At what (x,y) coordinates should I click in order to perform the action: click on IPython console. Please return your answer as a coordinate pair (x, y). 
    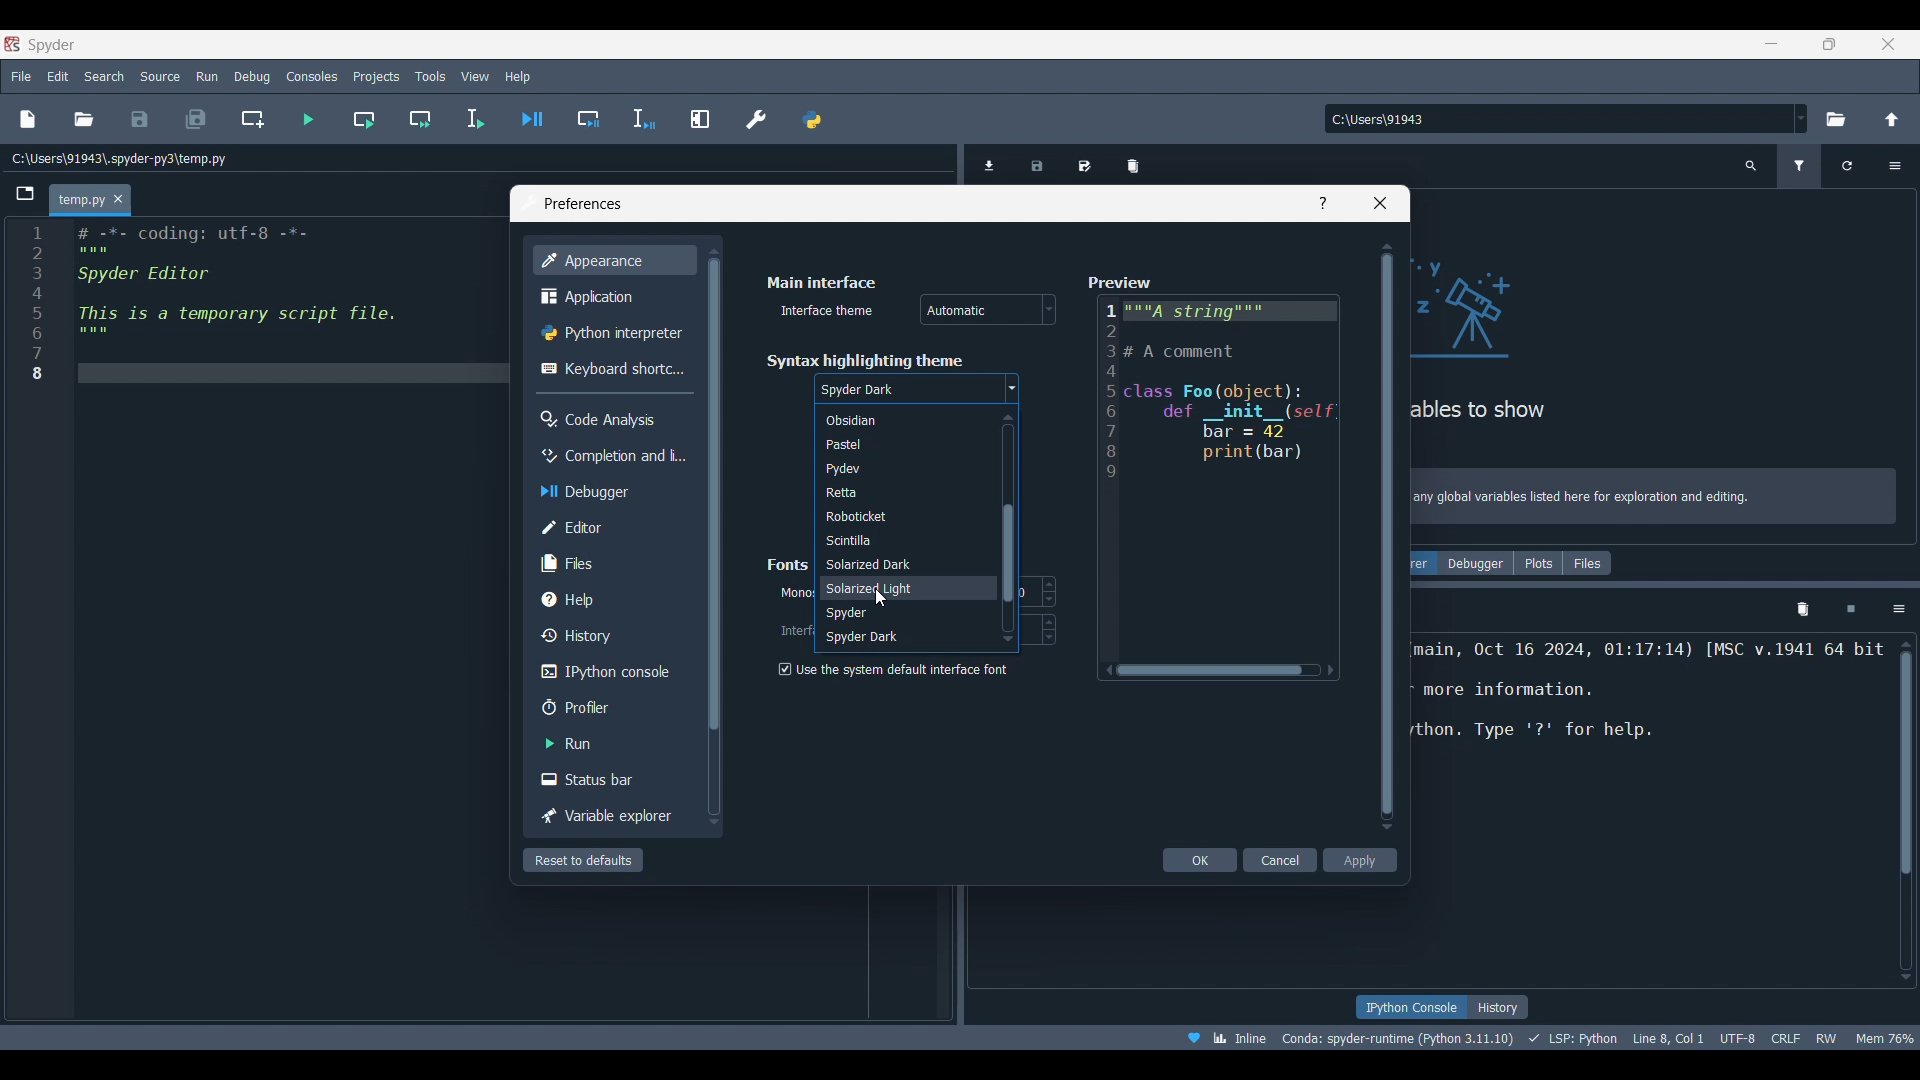
    Looking at the image, I should click on (1408, 1007).